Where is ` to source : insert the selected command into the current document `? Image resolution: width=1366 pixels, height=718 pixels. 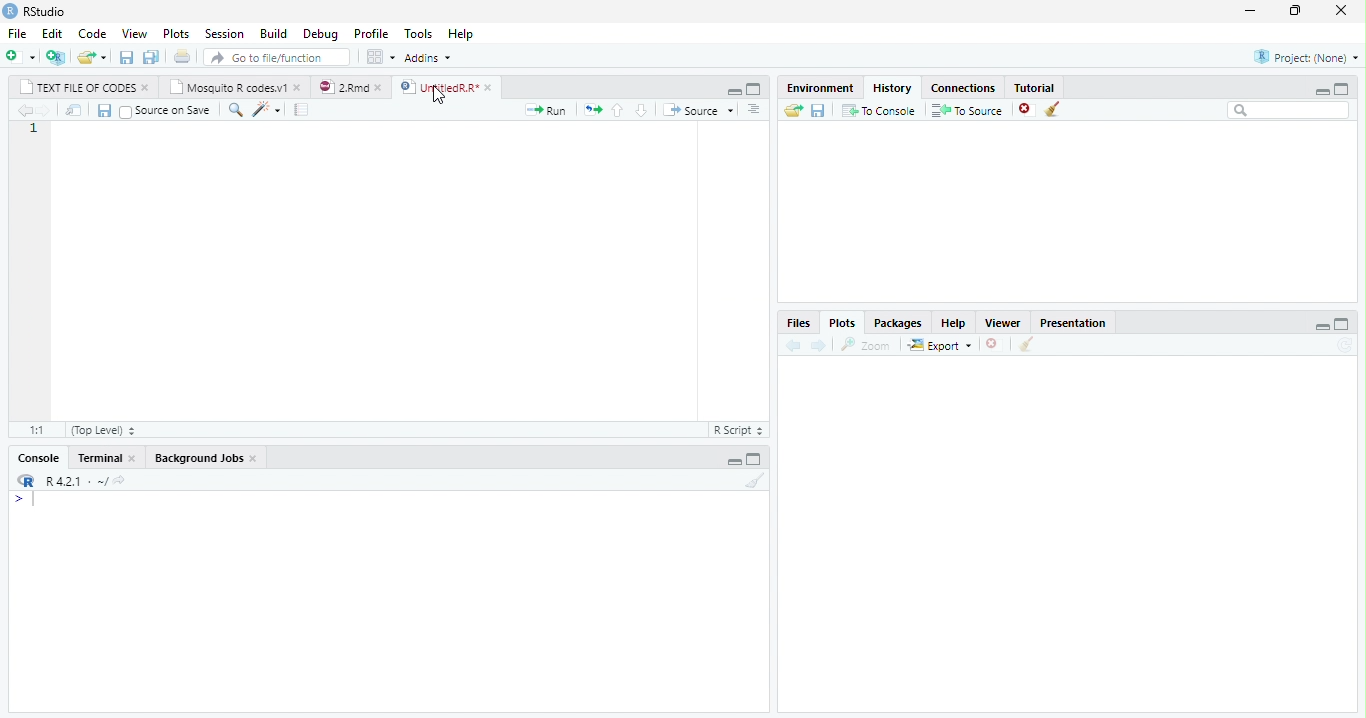
 to source : insert the selected command into the current document  is located at coordinates (964, 110).